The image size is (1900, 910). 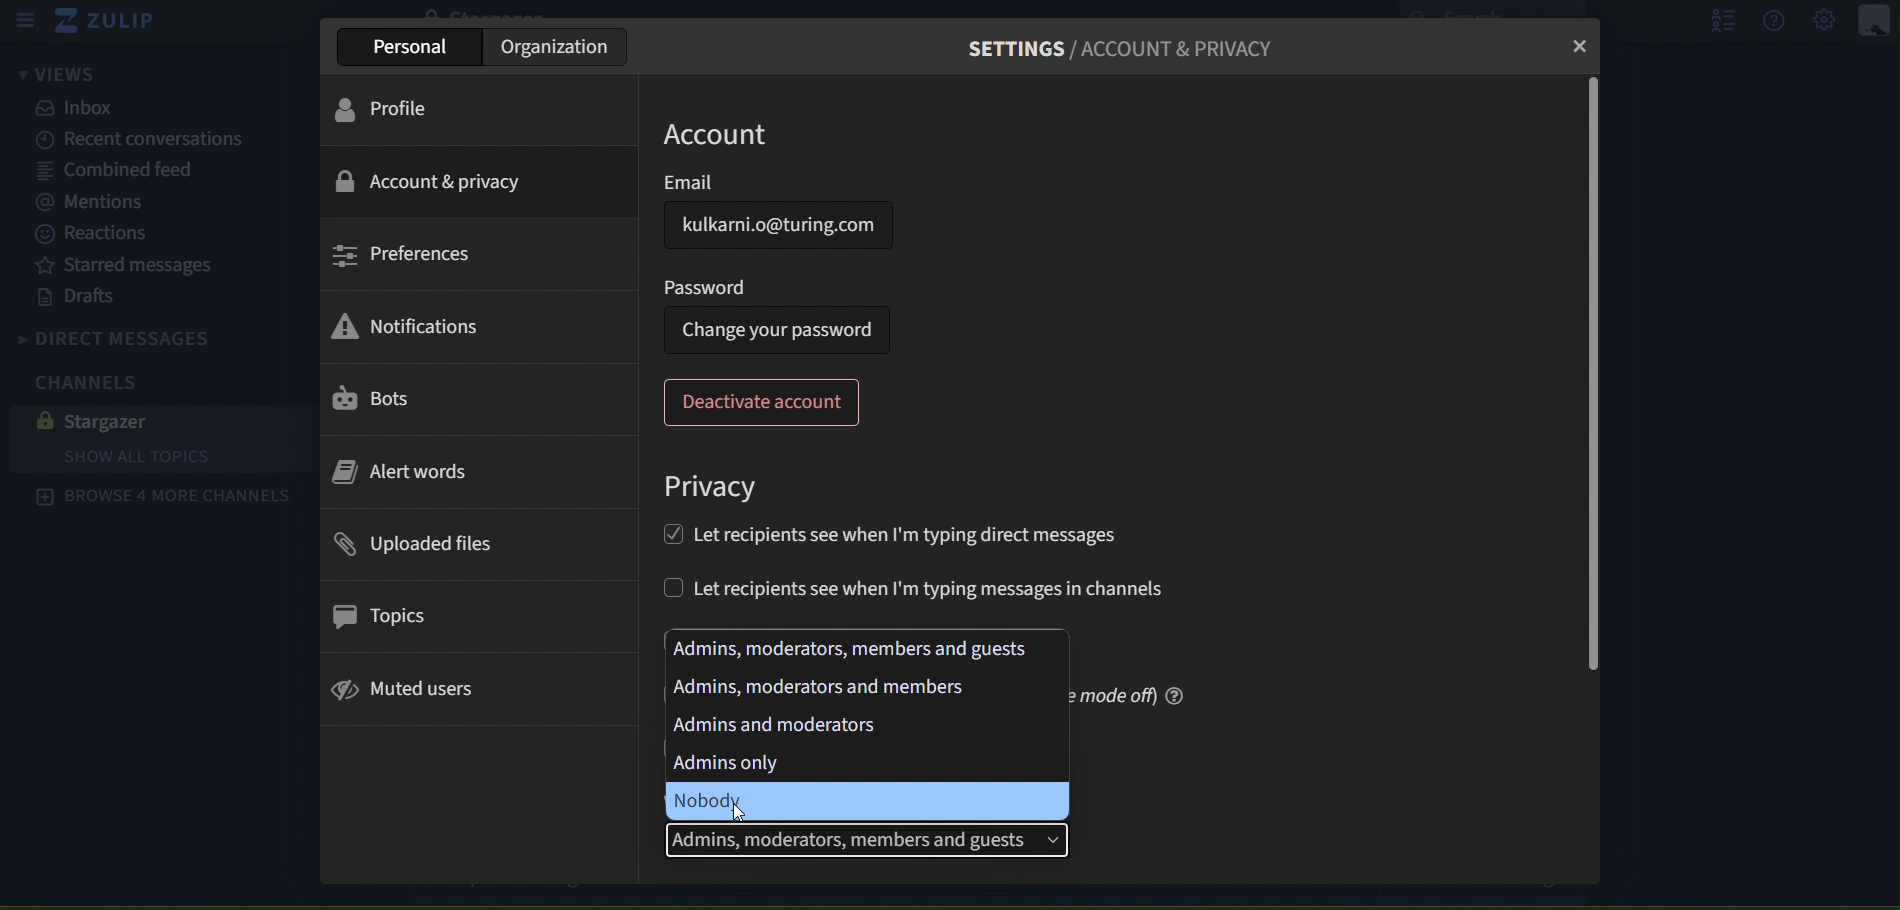 I want to click on combined feed, so click(x=117, y=172).